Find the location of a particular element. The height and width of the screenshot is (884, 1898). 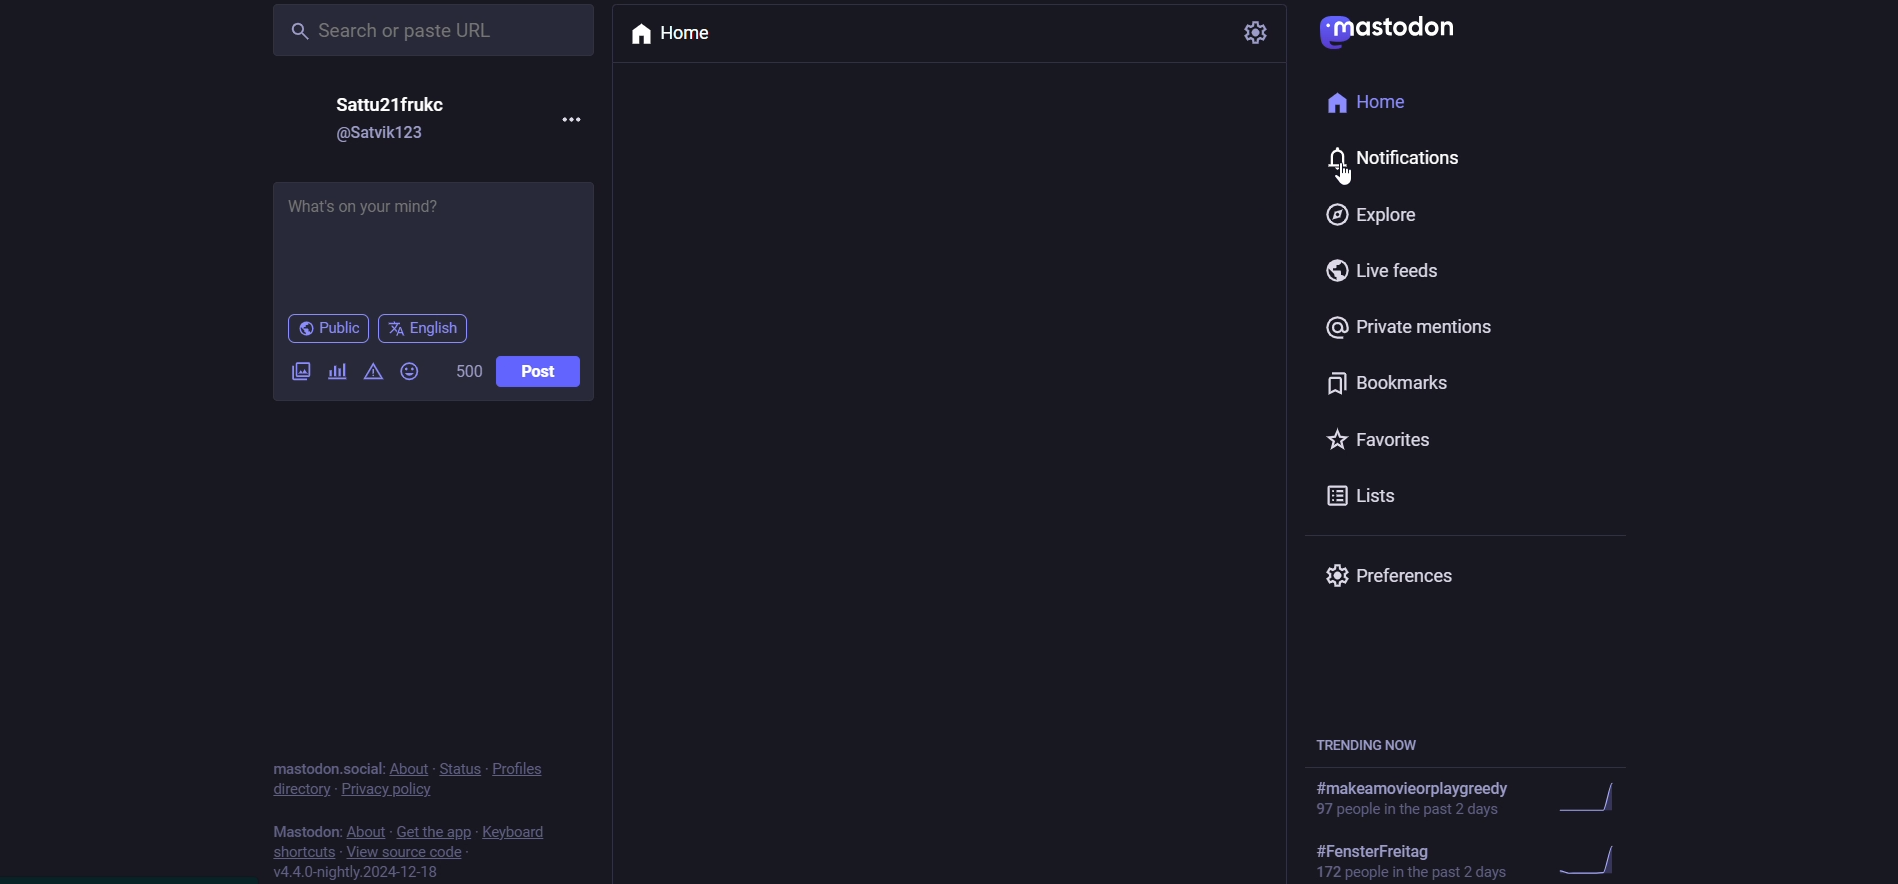

Bookmarks is located at coordinates (1394, 385).